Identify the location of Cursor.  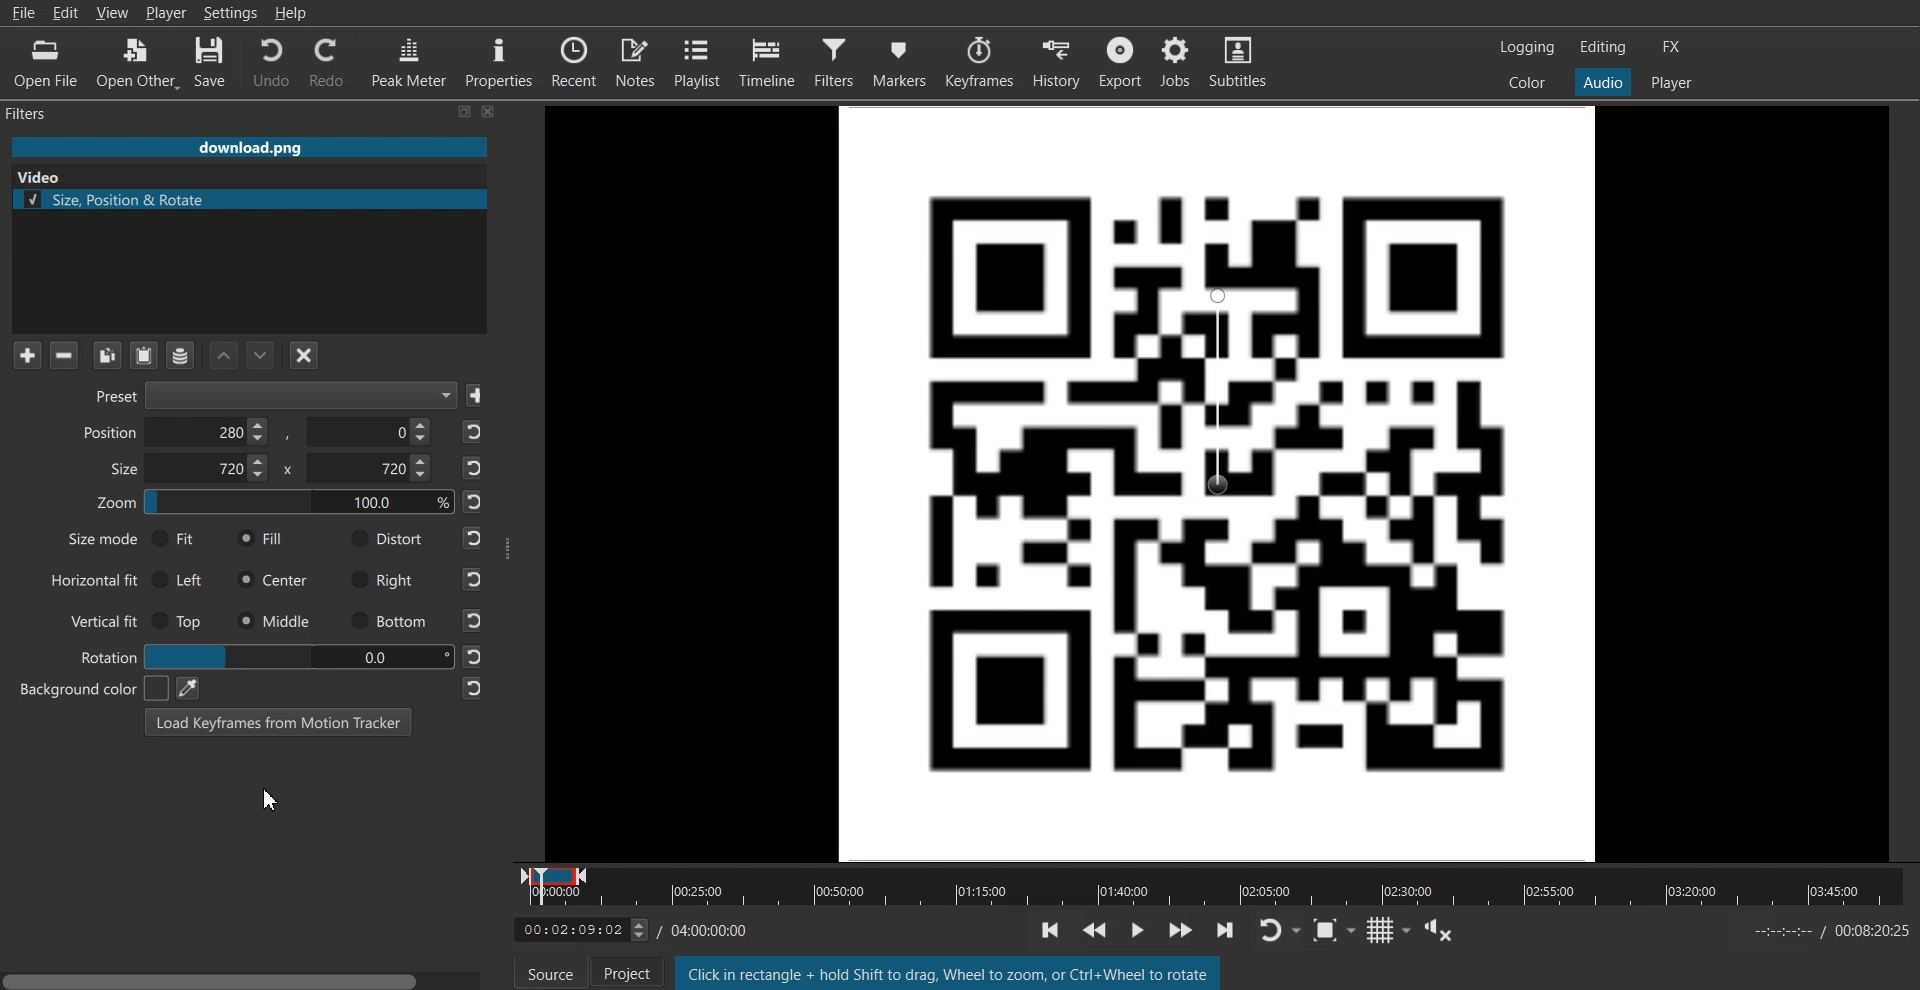
(271, 802).